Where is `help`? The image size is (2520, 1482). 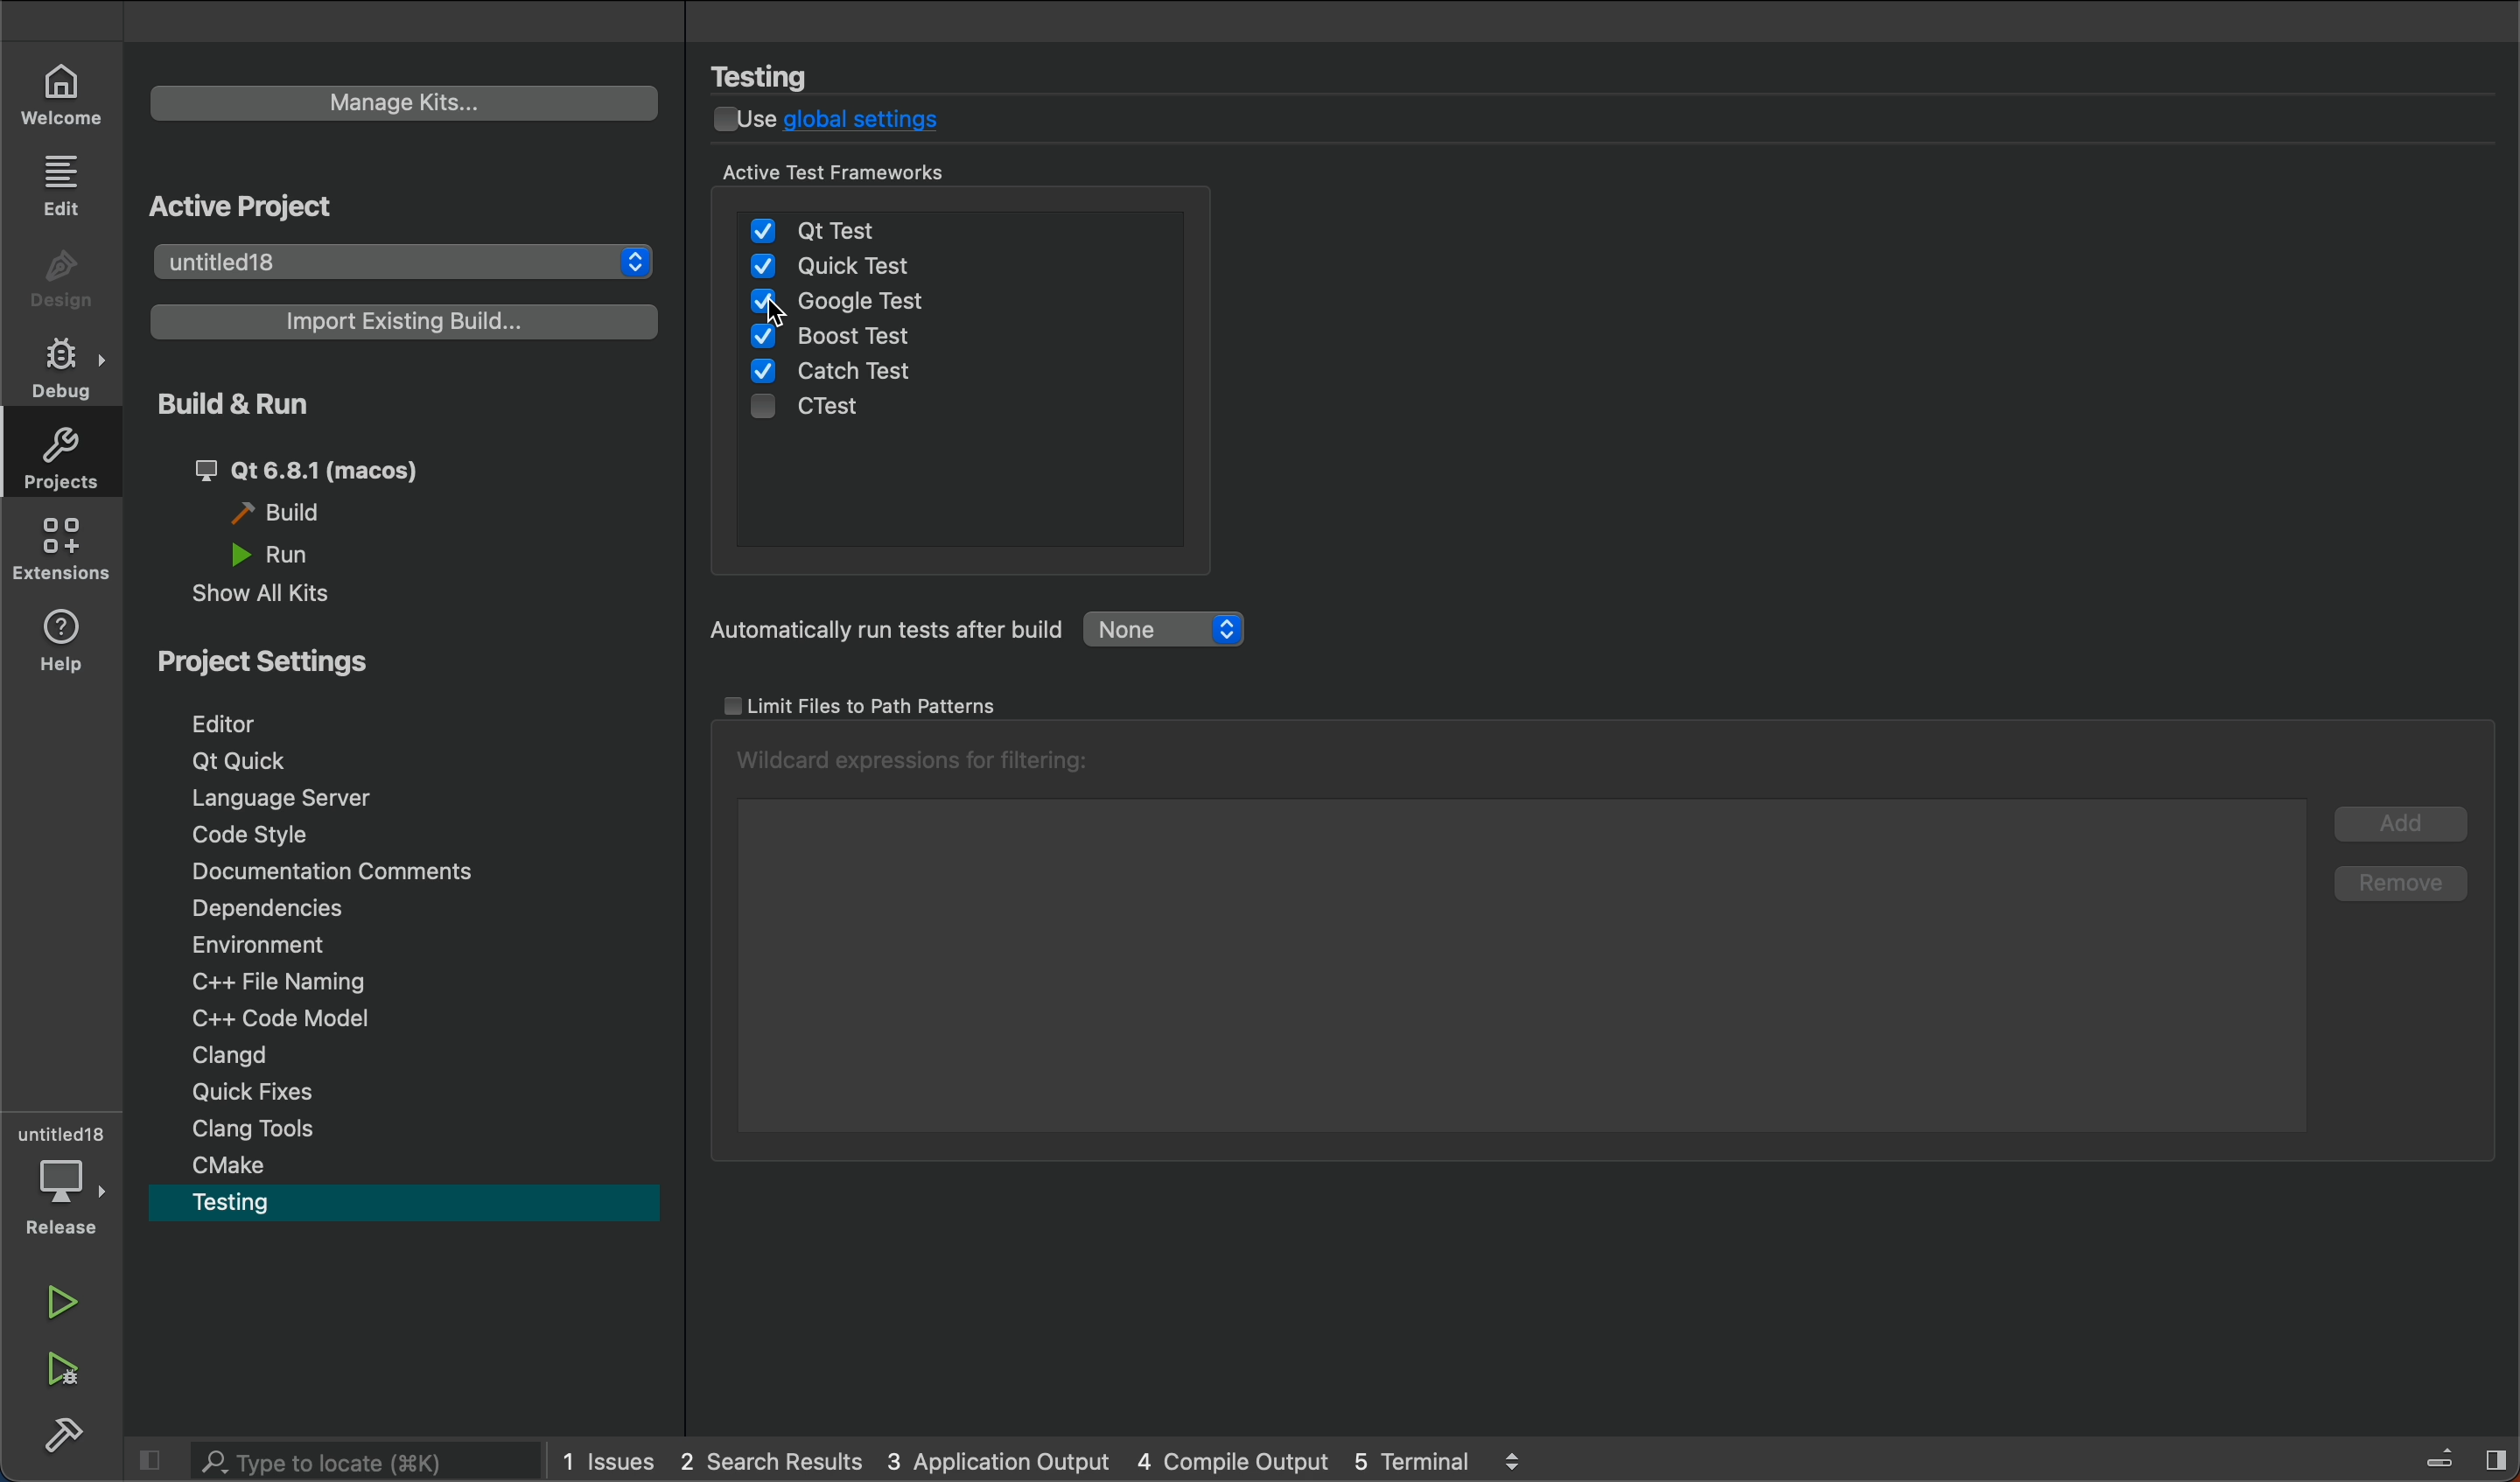
help is located at coordinates (64, 639).